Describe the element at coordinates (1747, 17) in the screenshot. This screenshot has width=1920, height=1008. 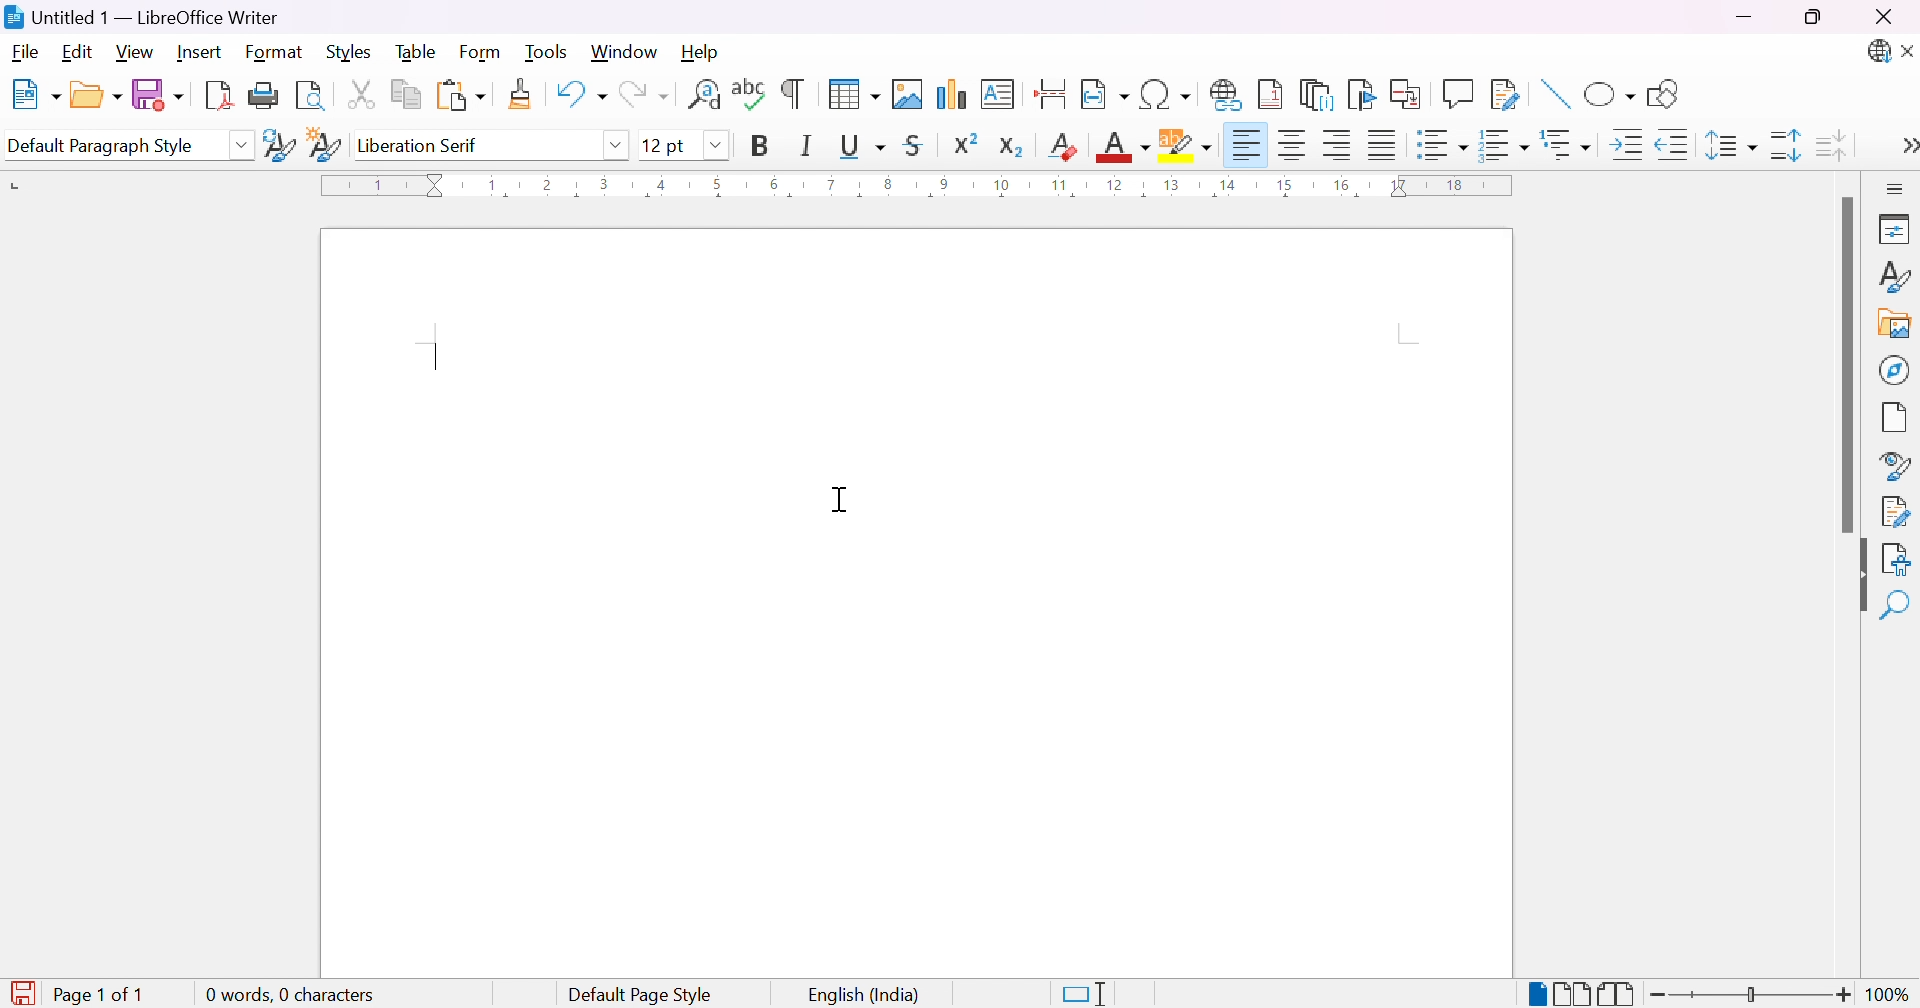
I see `Minimize` at that location.